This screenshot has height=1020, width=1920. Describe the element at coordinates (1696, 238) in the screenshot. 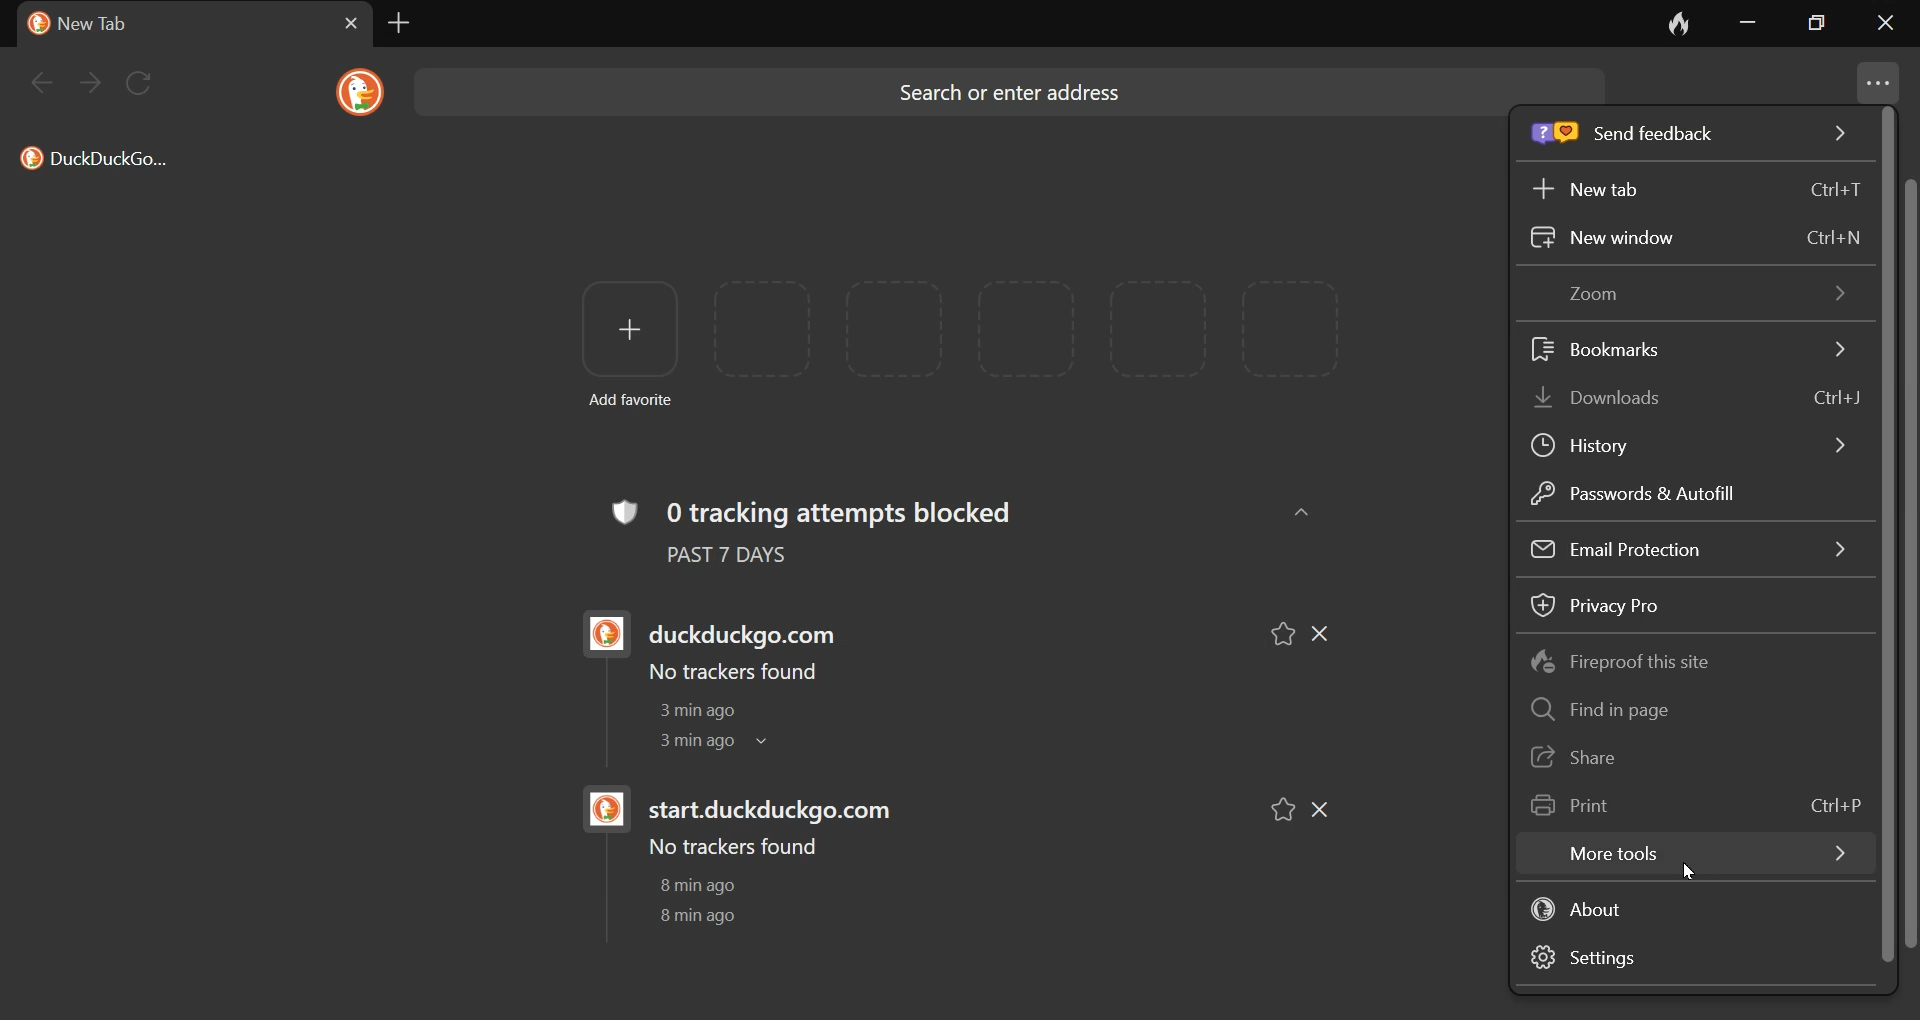

I see `New window` at that location.